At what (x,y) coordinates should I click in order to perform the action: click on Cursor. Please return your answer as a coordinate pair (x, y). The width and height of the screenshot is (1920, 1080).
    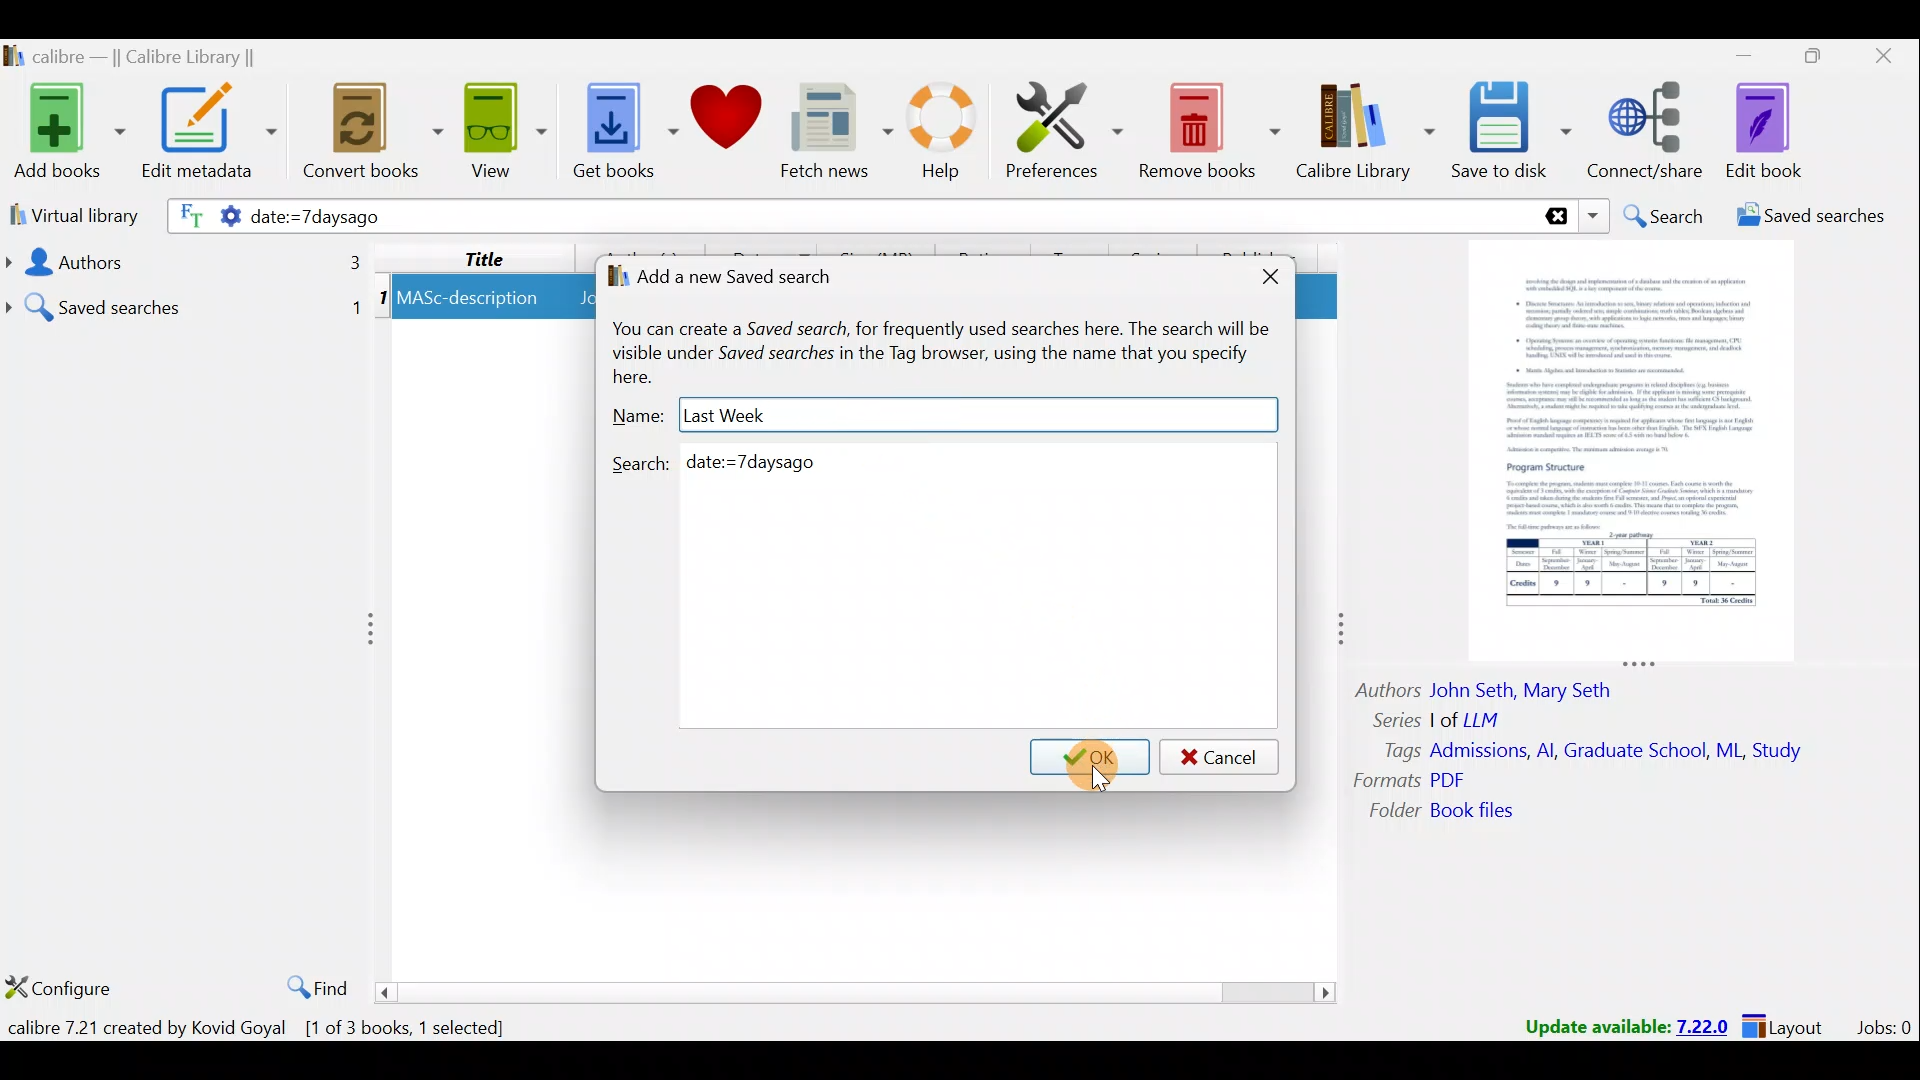
    Looking at the image, I should click on (1096, 756).